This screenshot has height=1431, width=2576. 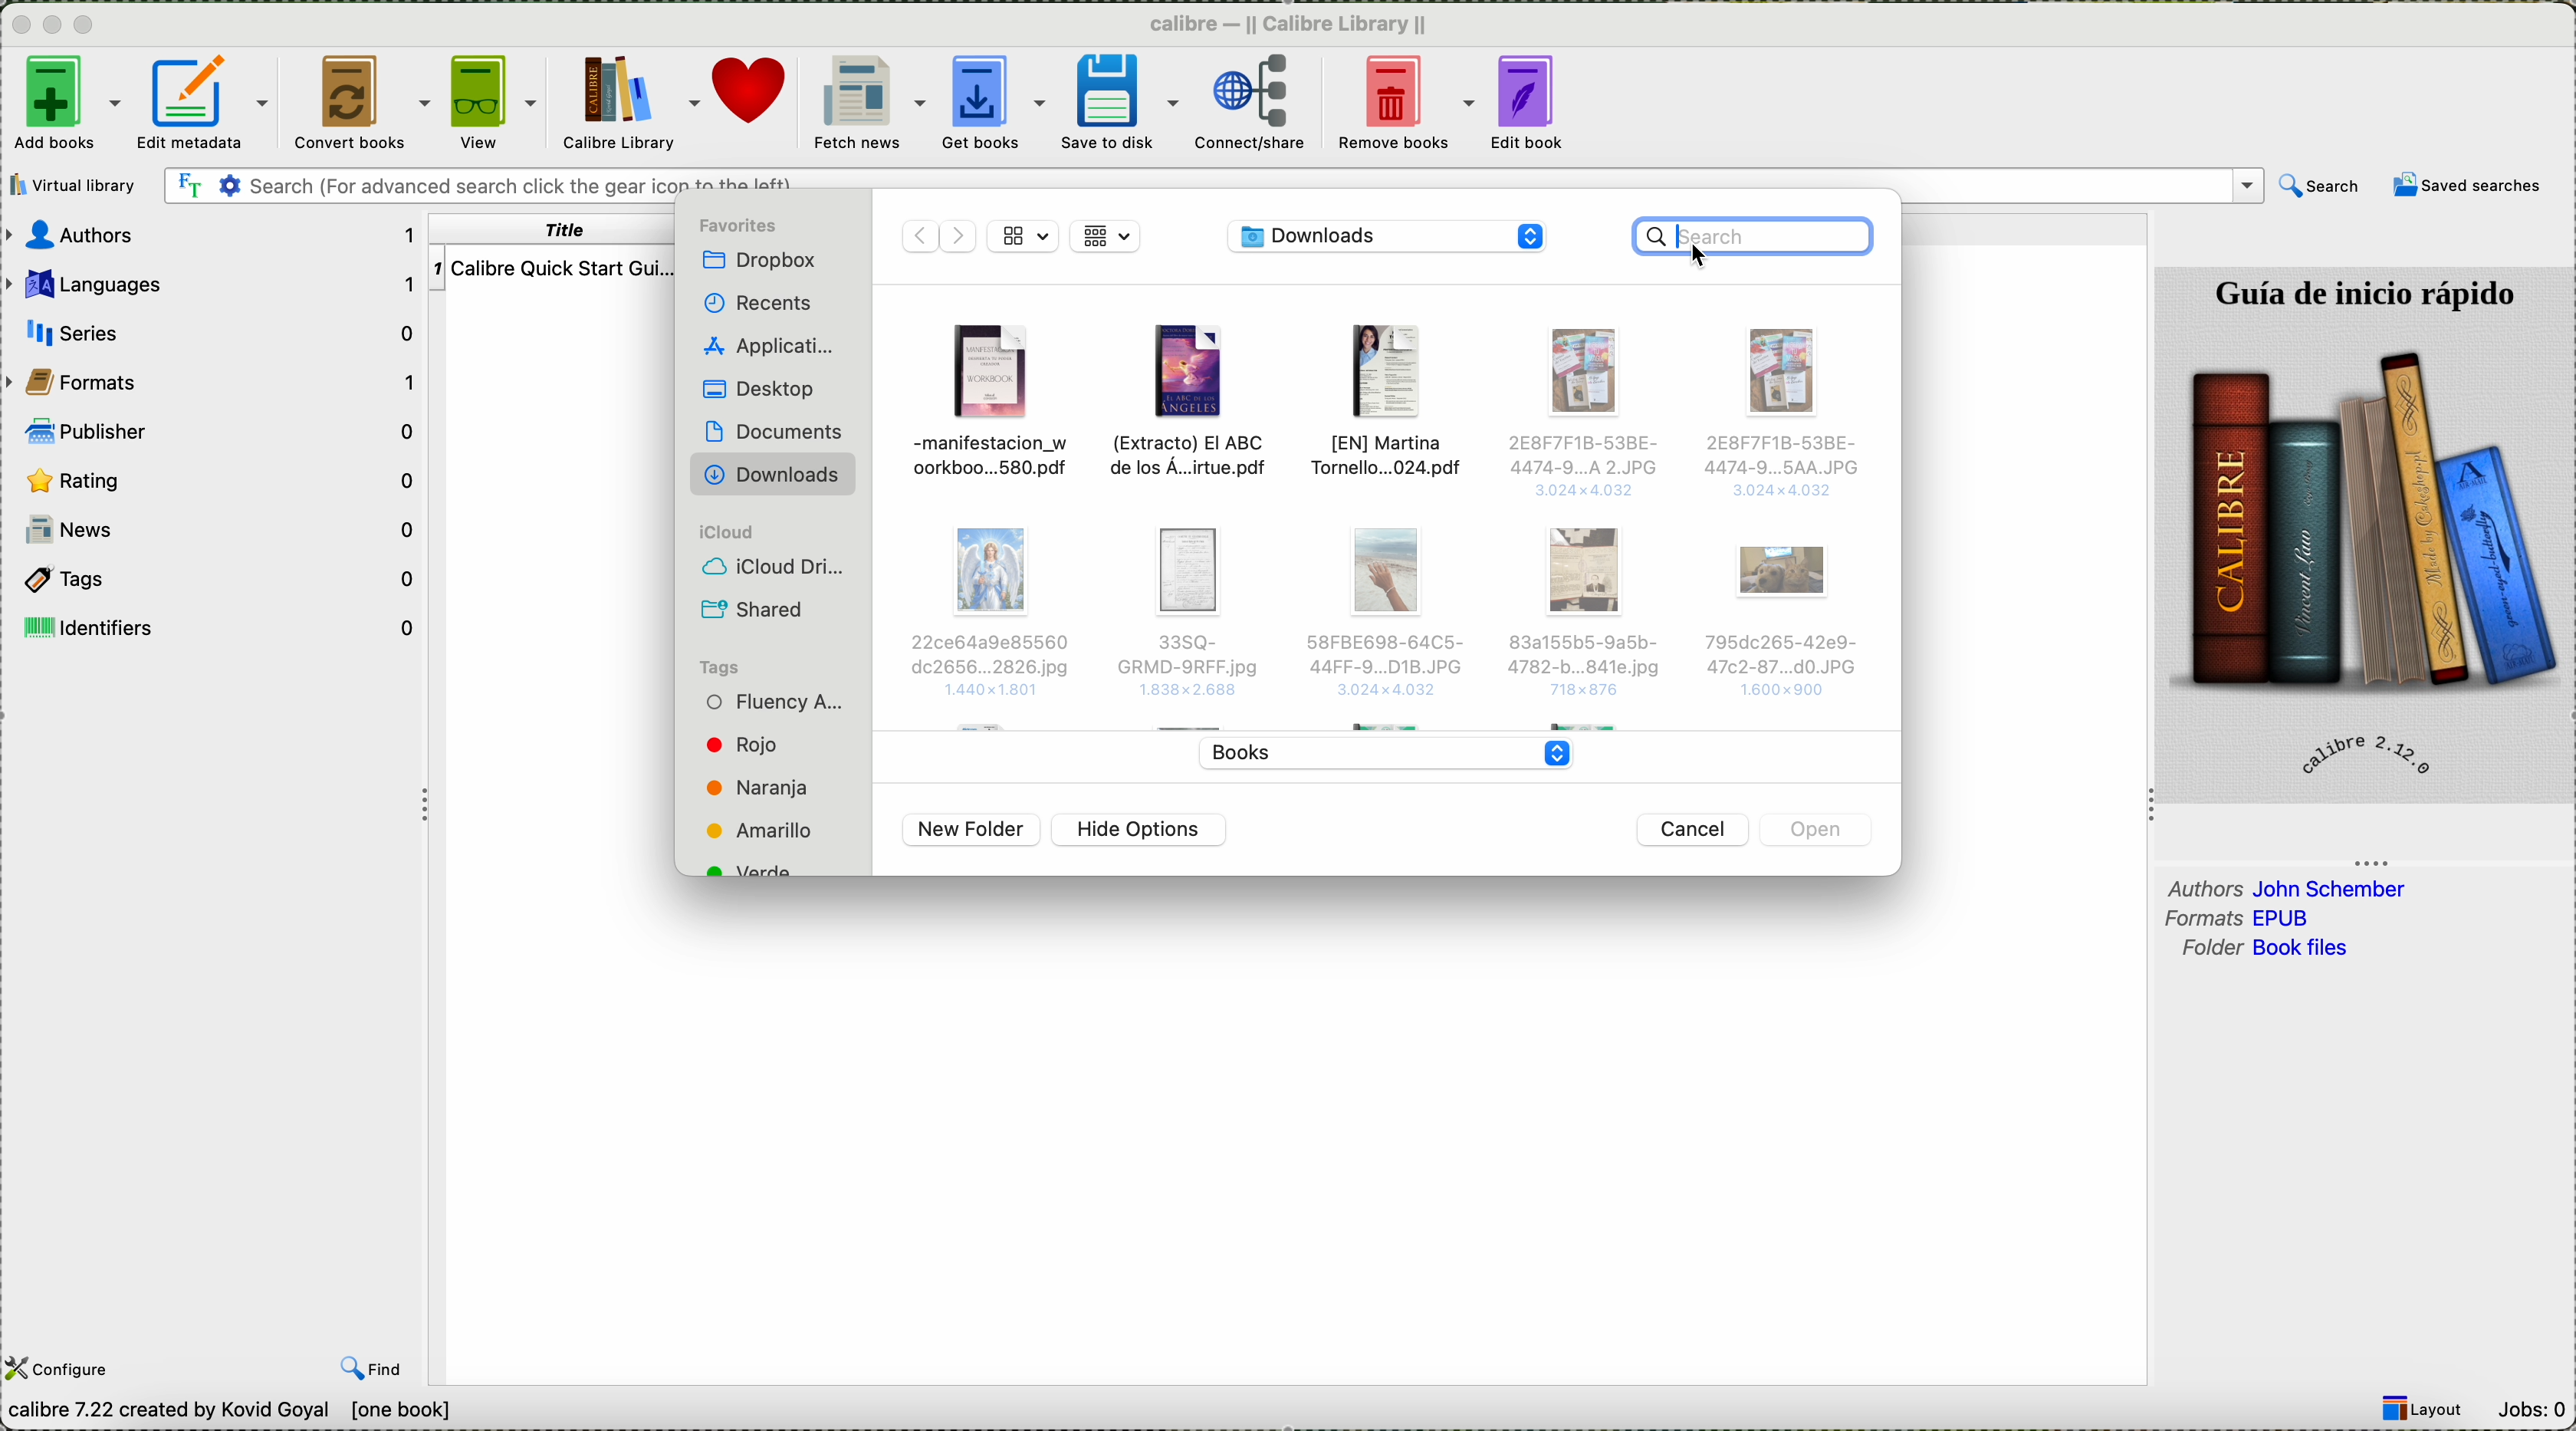 What do you see at coordinates (1106, 235) in the screenshot?
I see `grid view` at bounding box center [1106, 235].